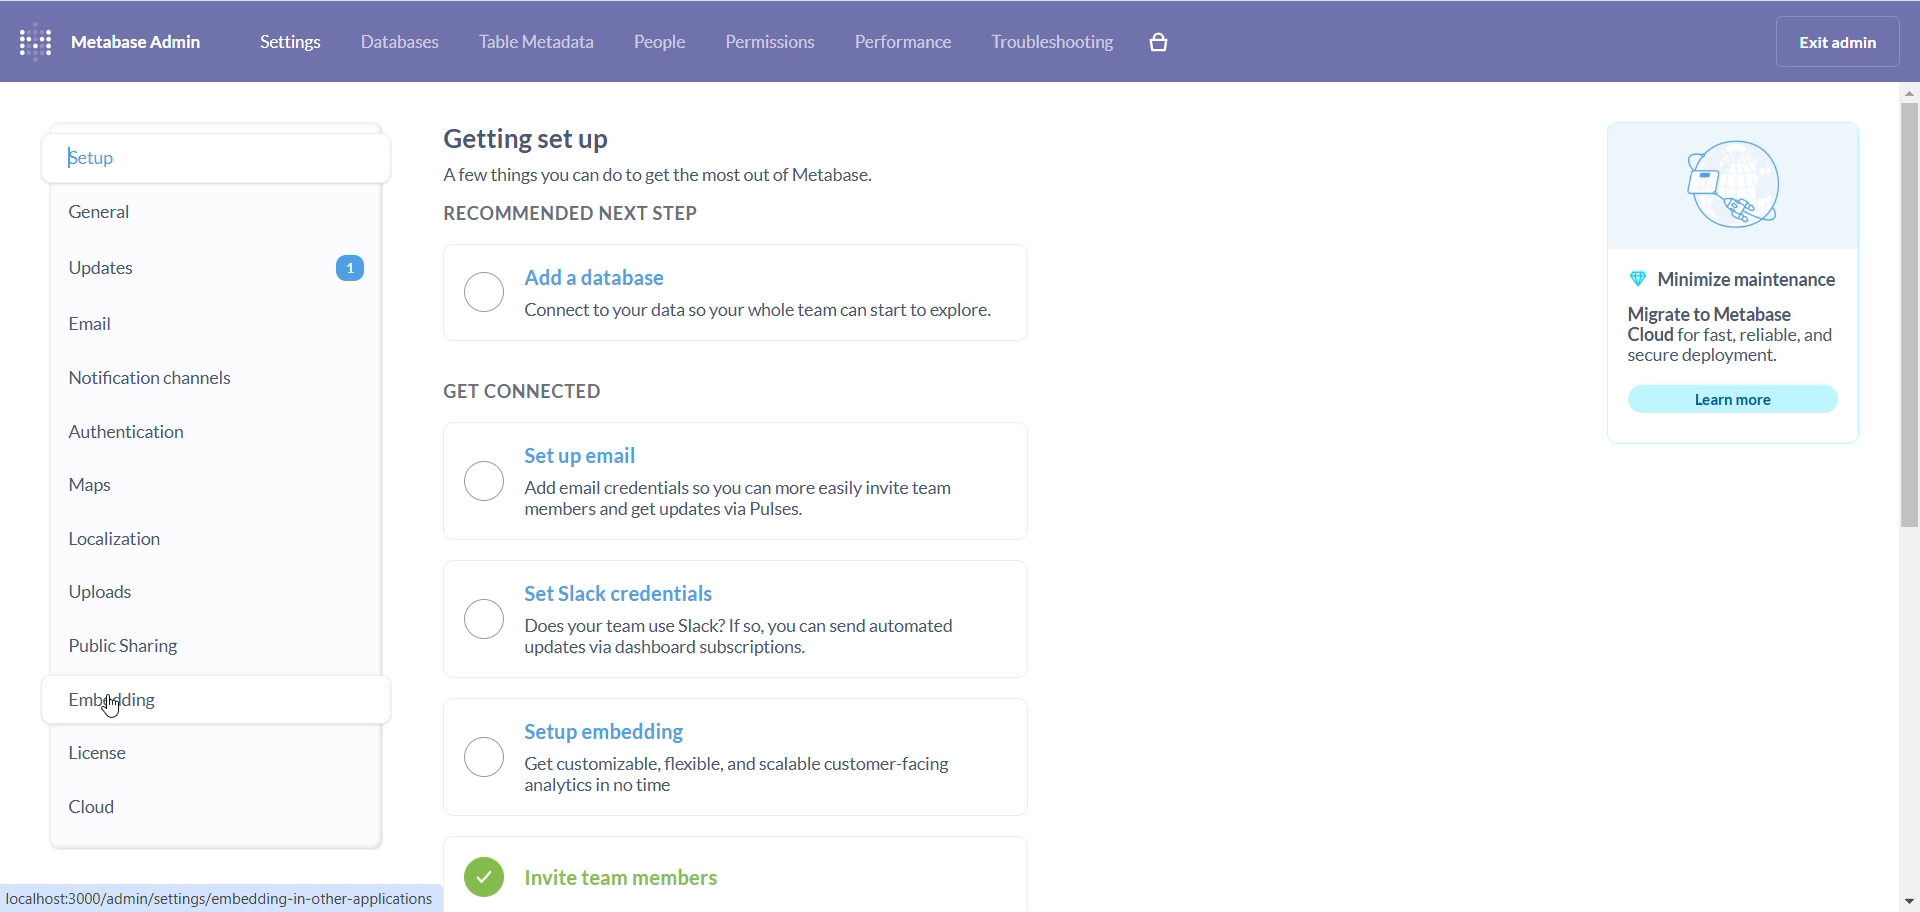 This screenshot has width=1920, height=912. Describe the element at coordinates (1735, 187) in the screenshot. I see `logo` at that location.